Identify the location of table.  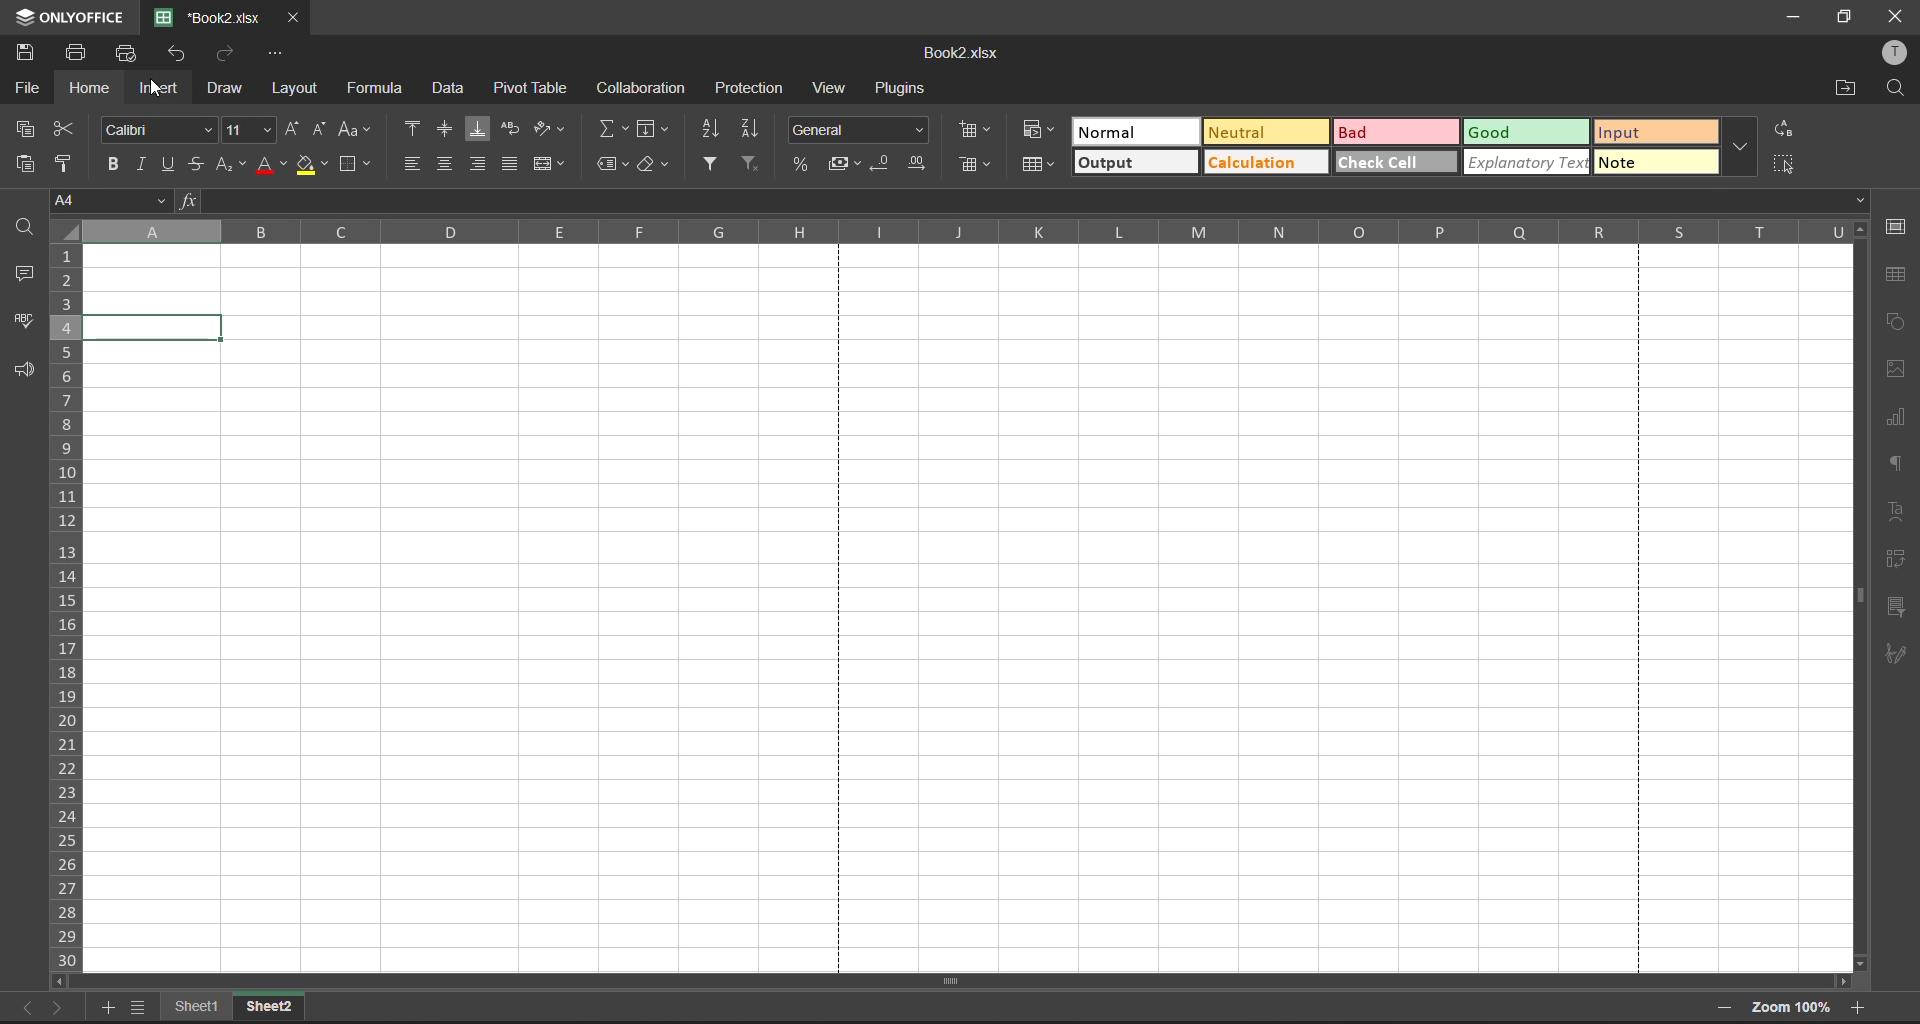
(1896, 276).